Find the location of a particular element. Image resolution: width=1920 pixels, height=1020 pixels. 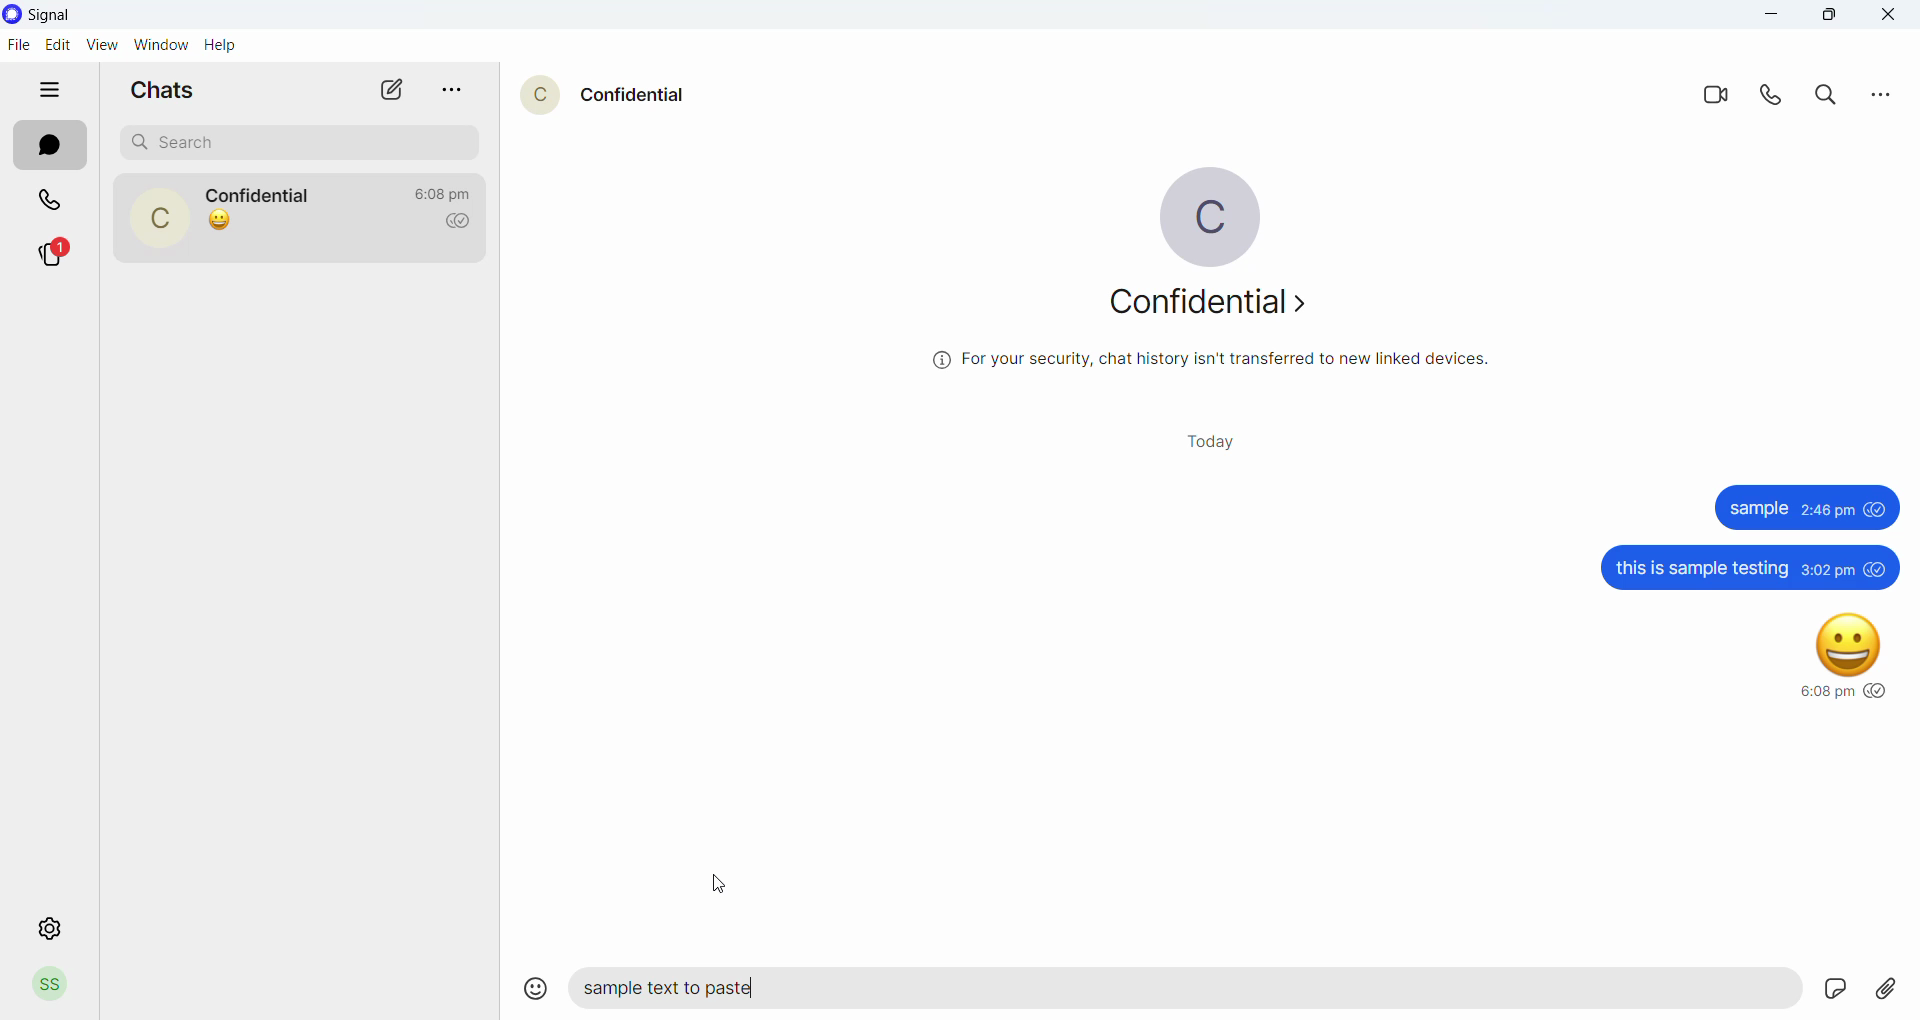

Profile is located at coordinates (52, 984).